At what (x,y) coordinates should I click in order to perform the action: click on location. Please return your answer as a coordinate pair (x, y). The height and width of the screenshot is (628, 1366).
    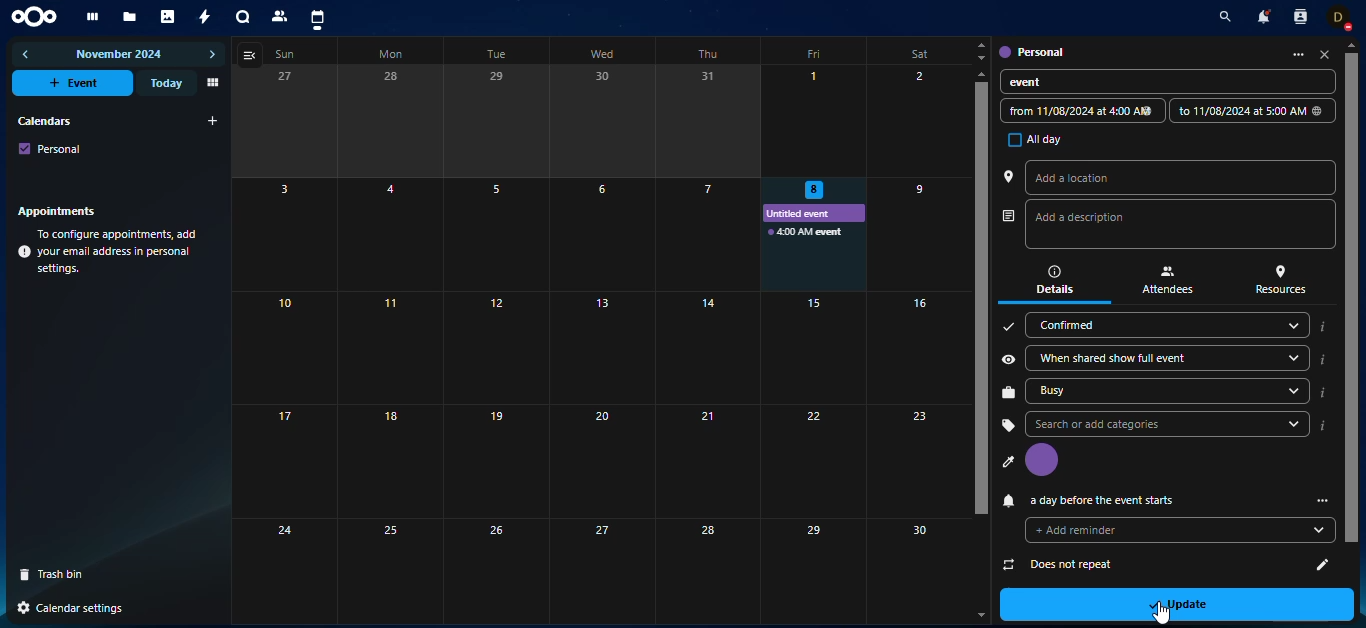
    Looking at the image, I should click on (1008, 176).